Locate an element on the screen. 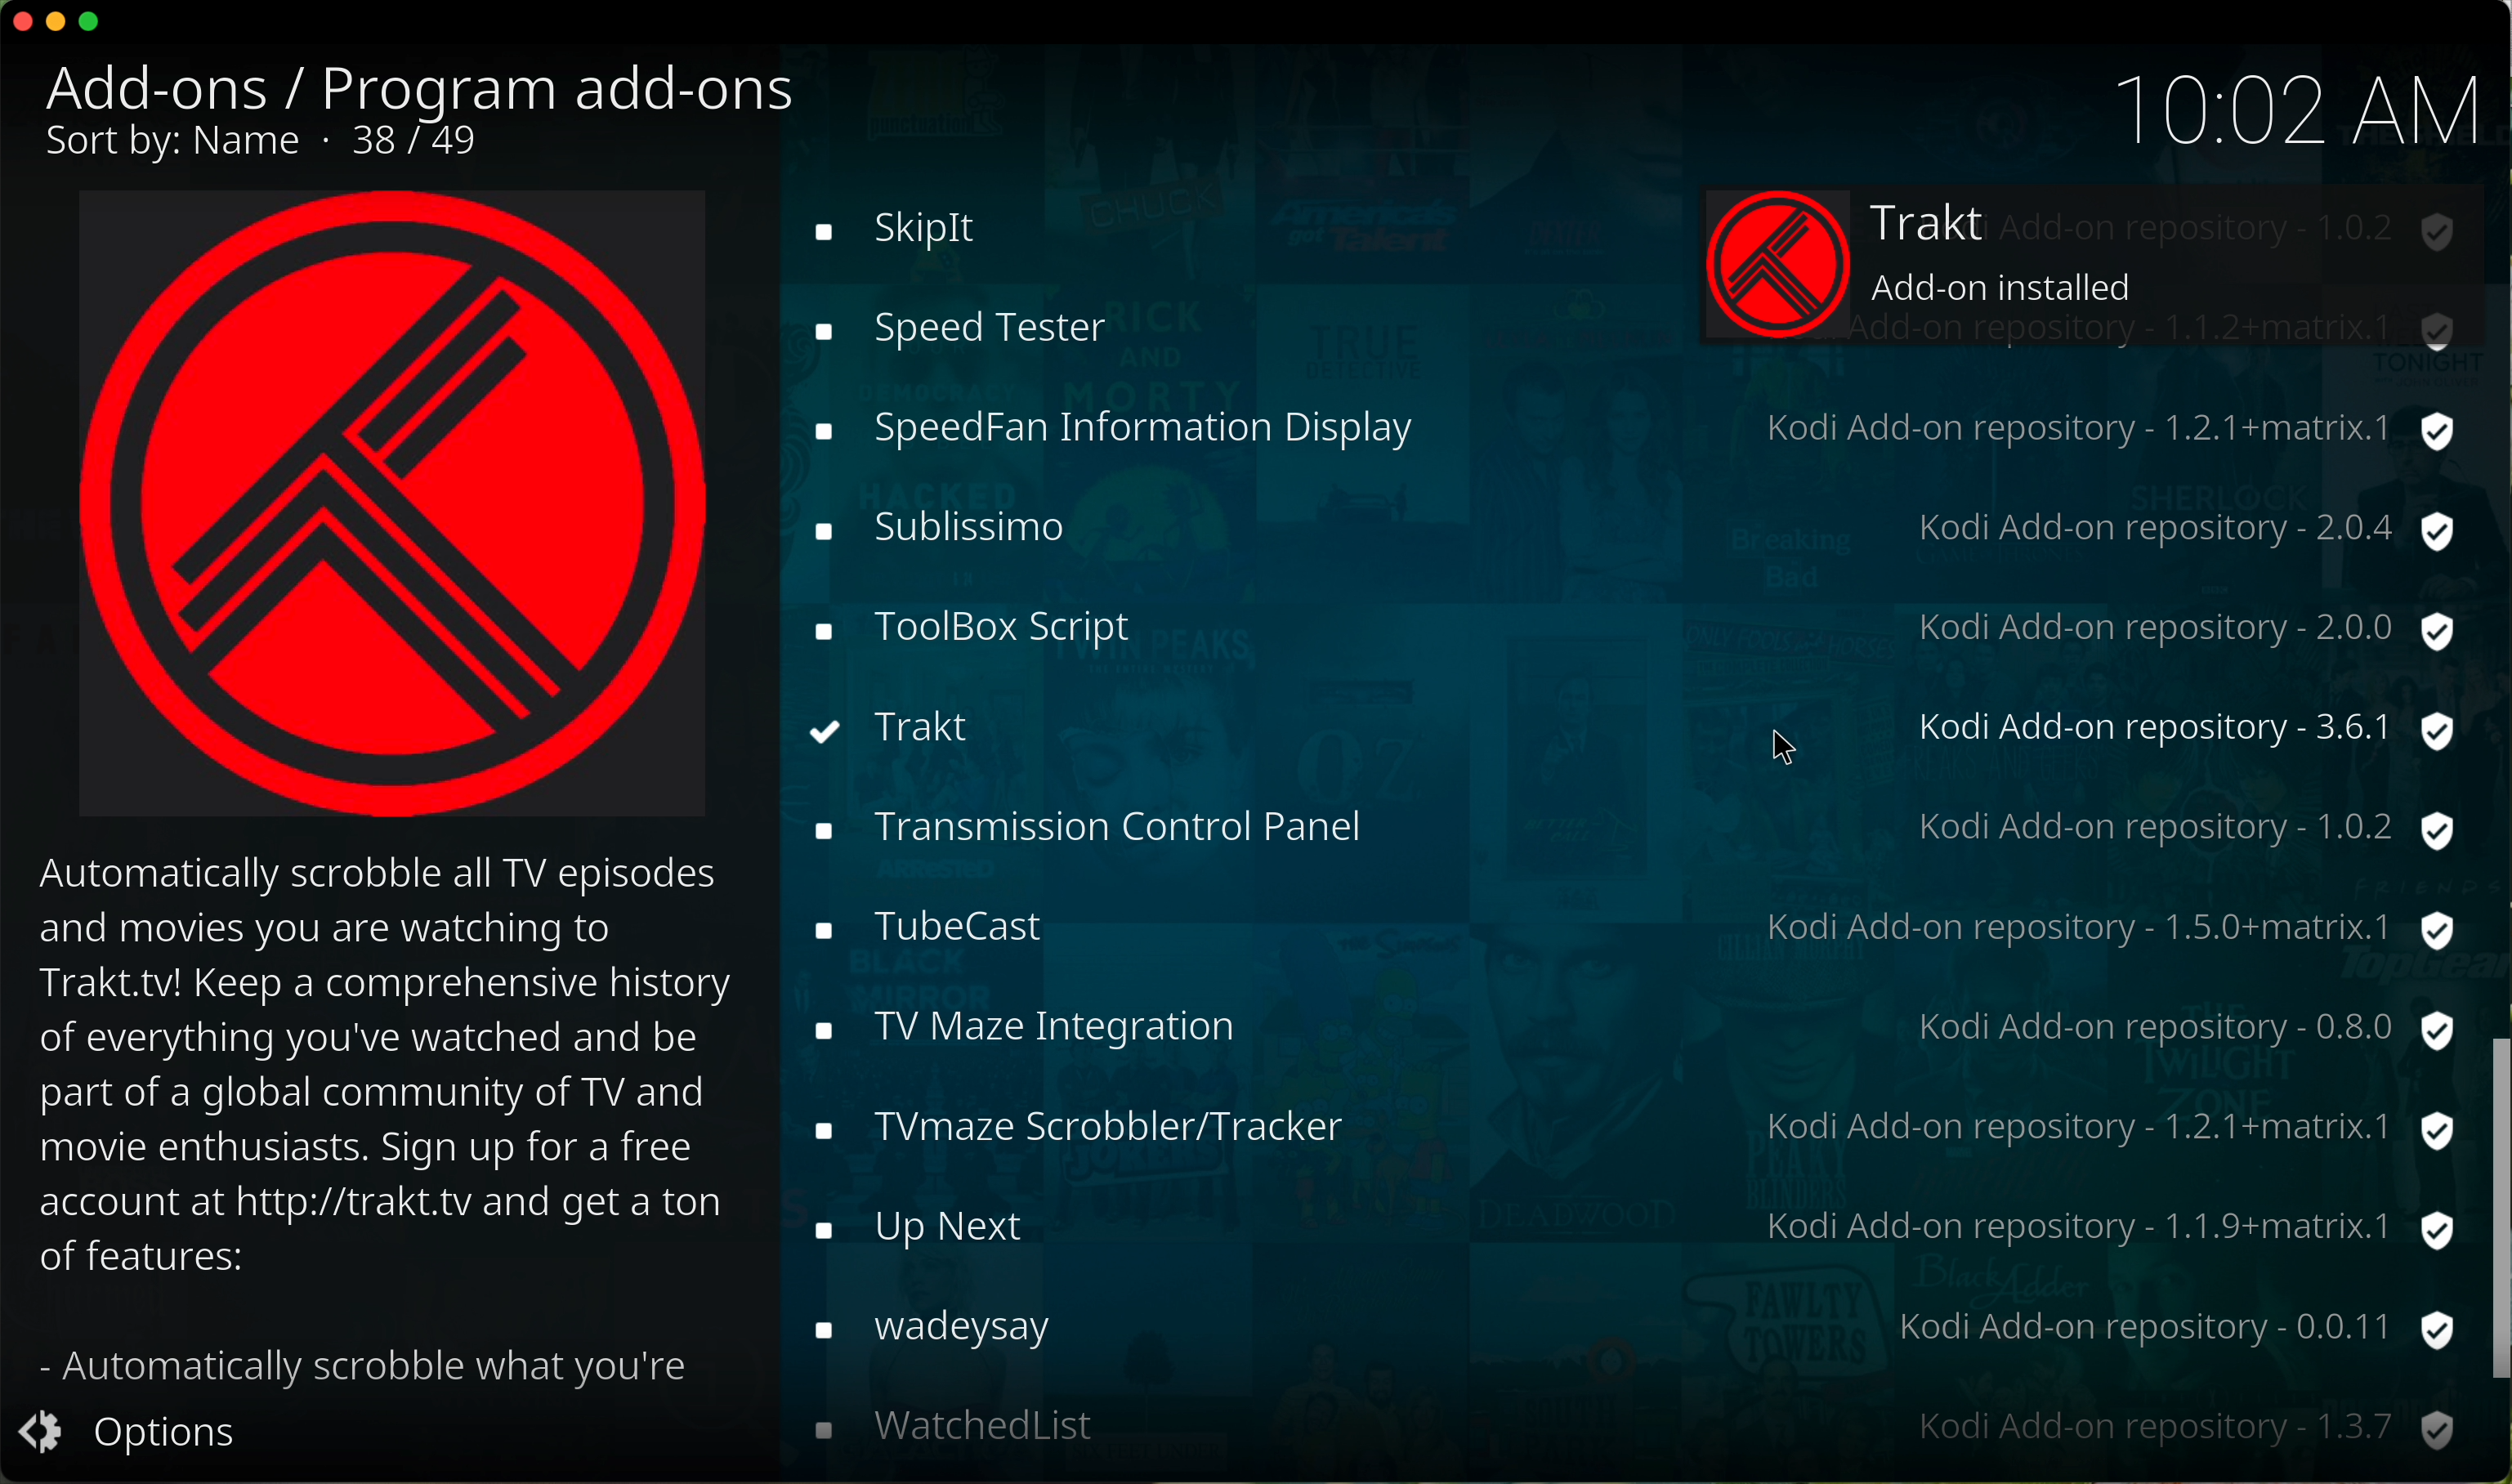 This screenshot has width=2512, height=1484. watchedlist is located at coordinates (1633, 1028).